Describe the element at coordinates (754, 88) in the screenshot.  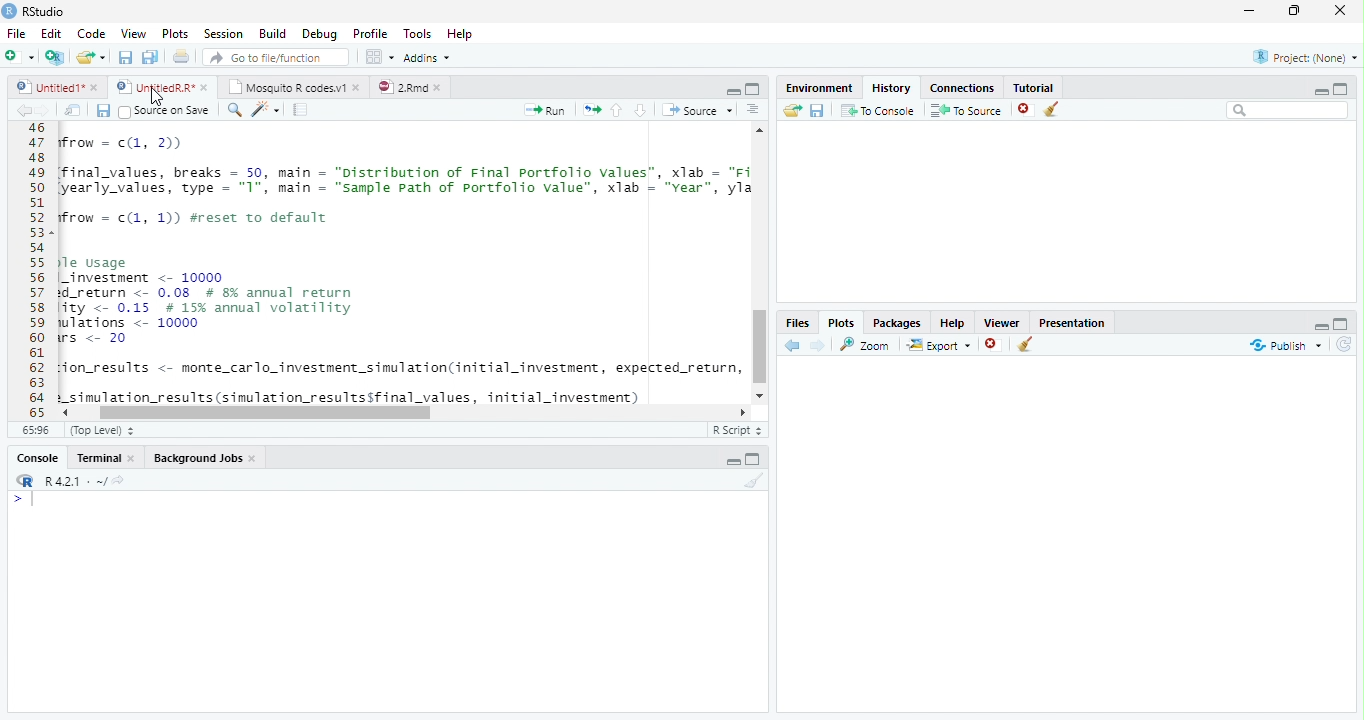
I see `Full Height` at that location.